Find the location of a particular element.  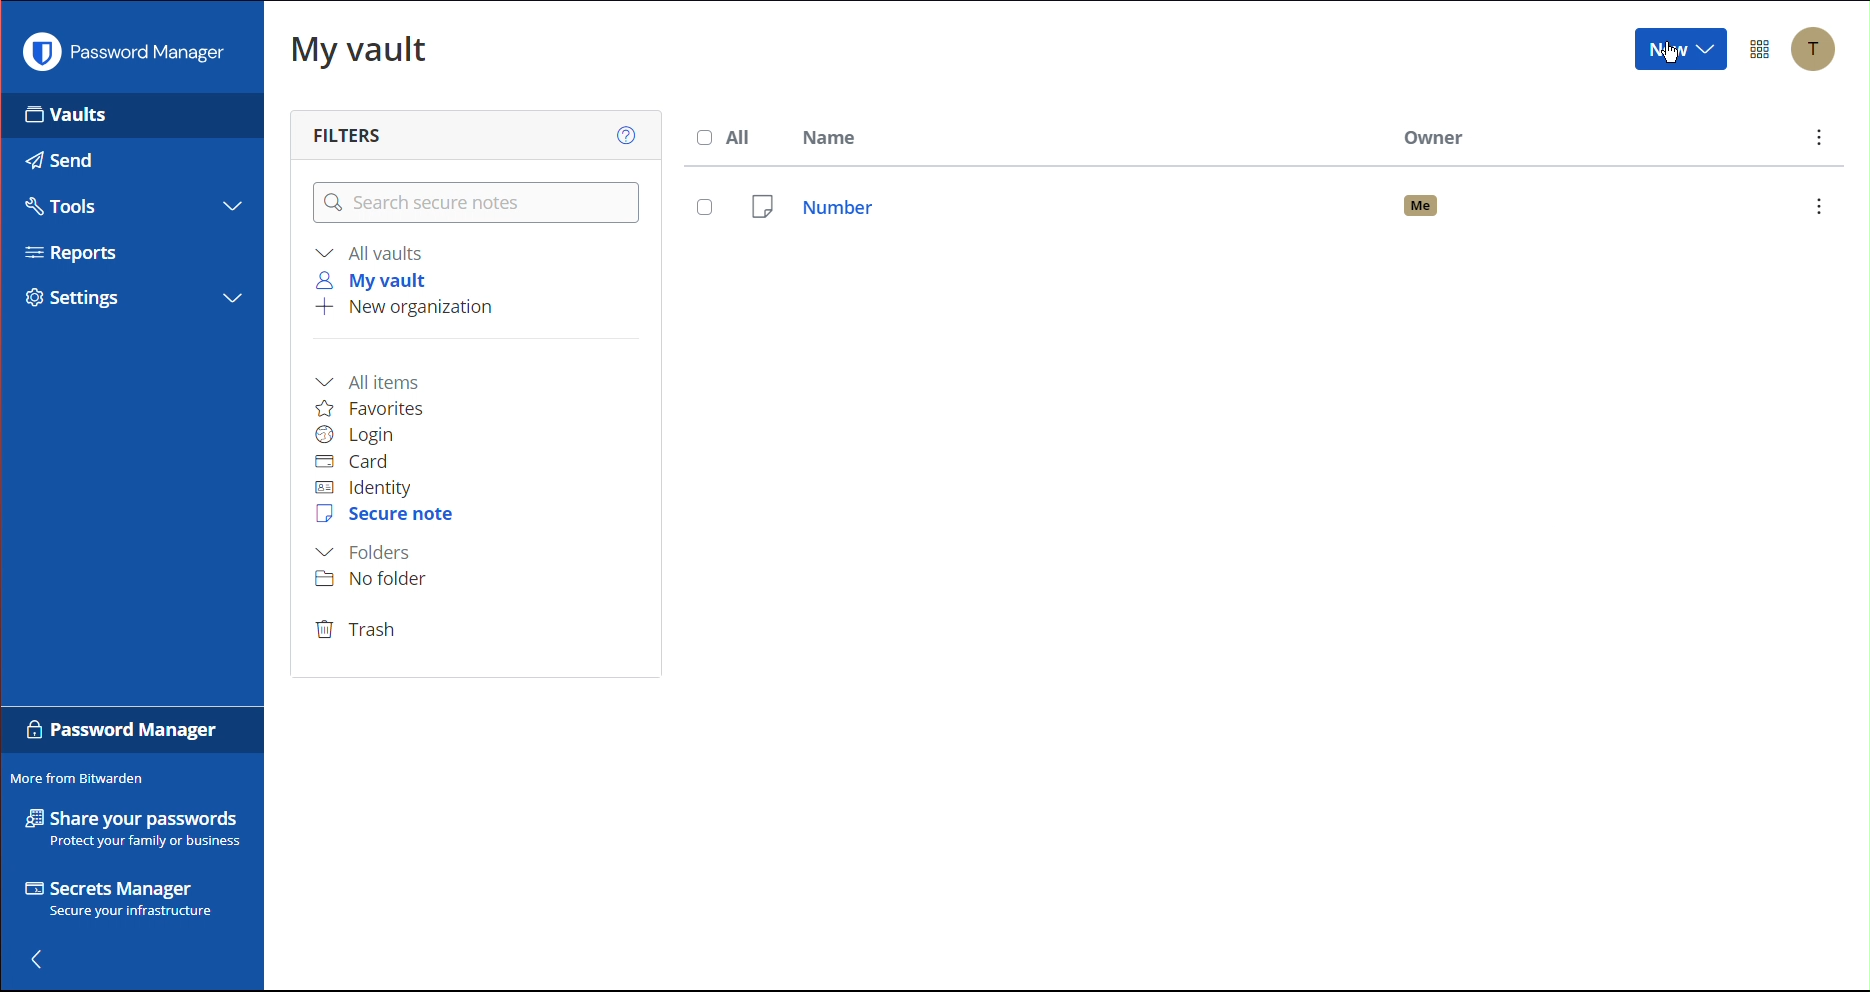

Name is located at coordinates (834, 136).